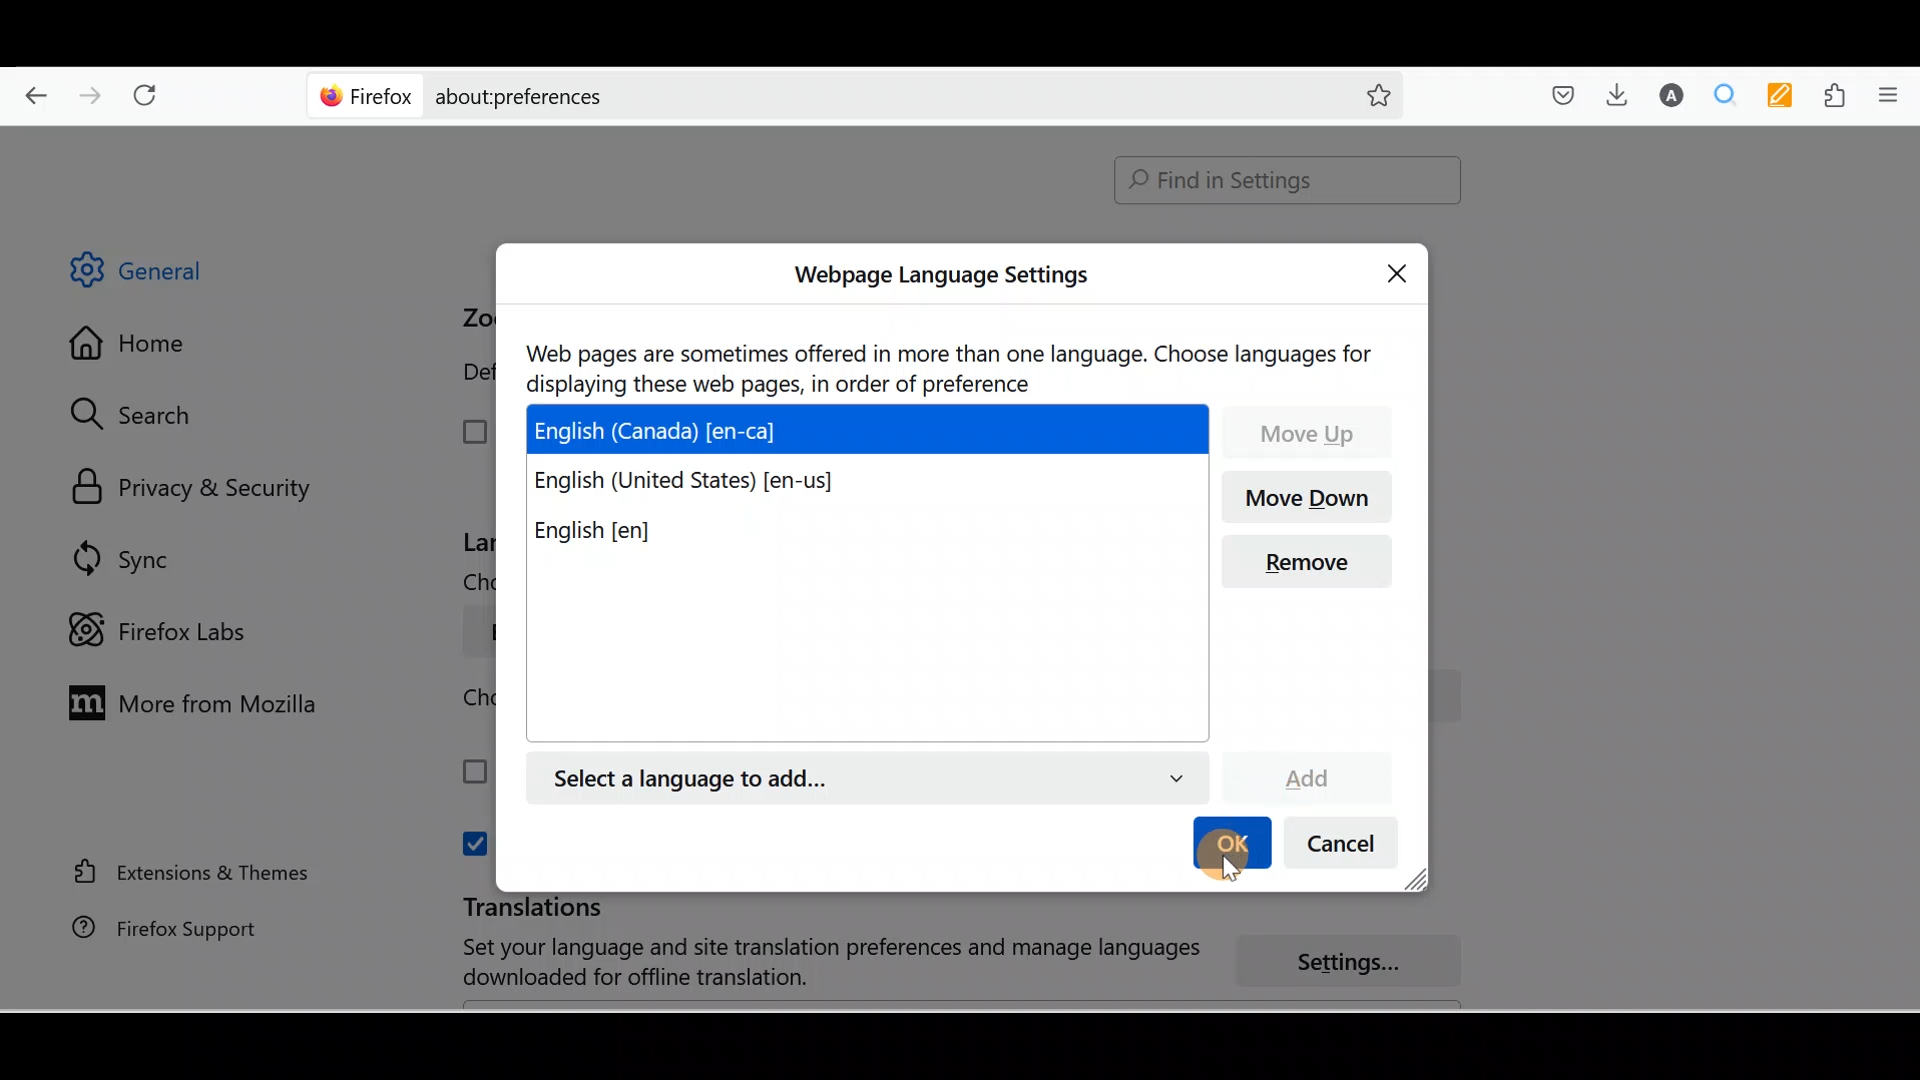 The image size is (1920, 1080). What do you see at coordinates (953, 366) in the screenshot?
I see `Web pages are sometimes offered in more than one language. Choose languages for displaying these web pages, in order of preference` at bounding box center [953, 366].